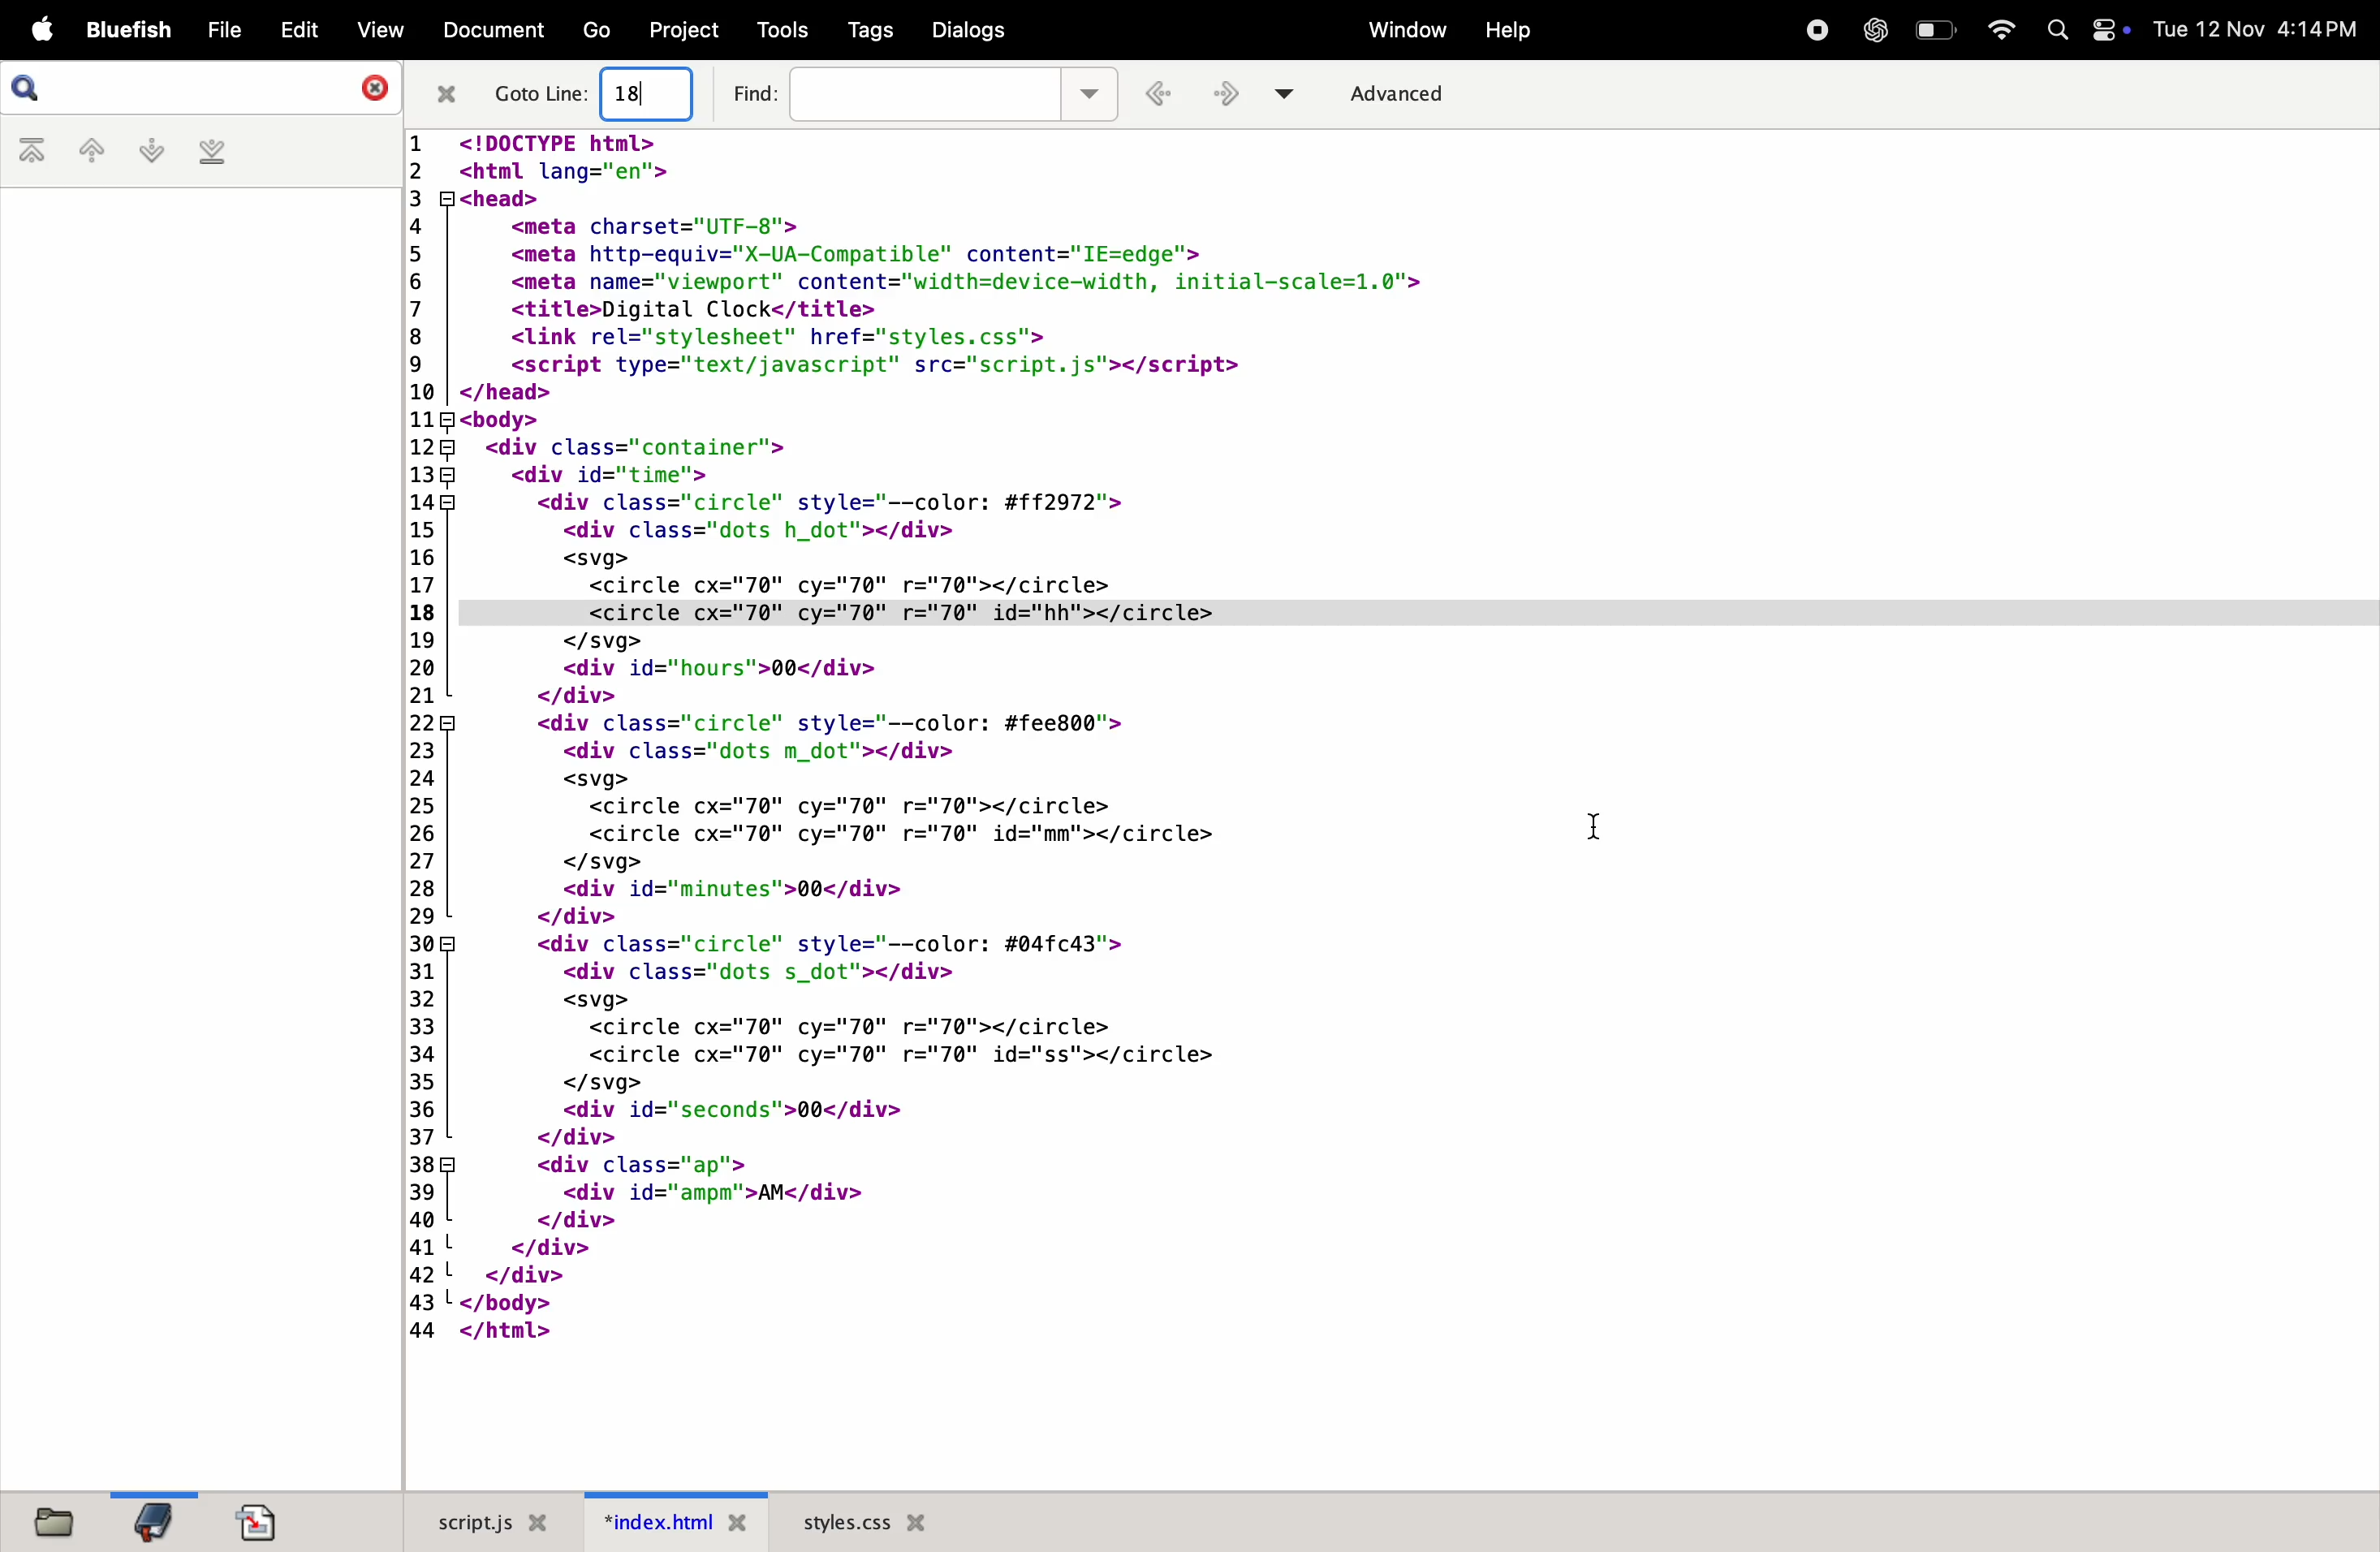 The width and height of the screenshot is (2380, 1552). What do you see at coordinates (491, 1525) in the screenshot?
I see `script.js` at bounding box center [491, 1525].